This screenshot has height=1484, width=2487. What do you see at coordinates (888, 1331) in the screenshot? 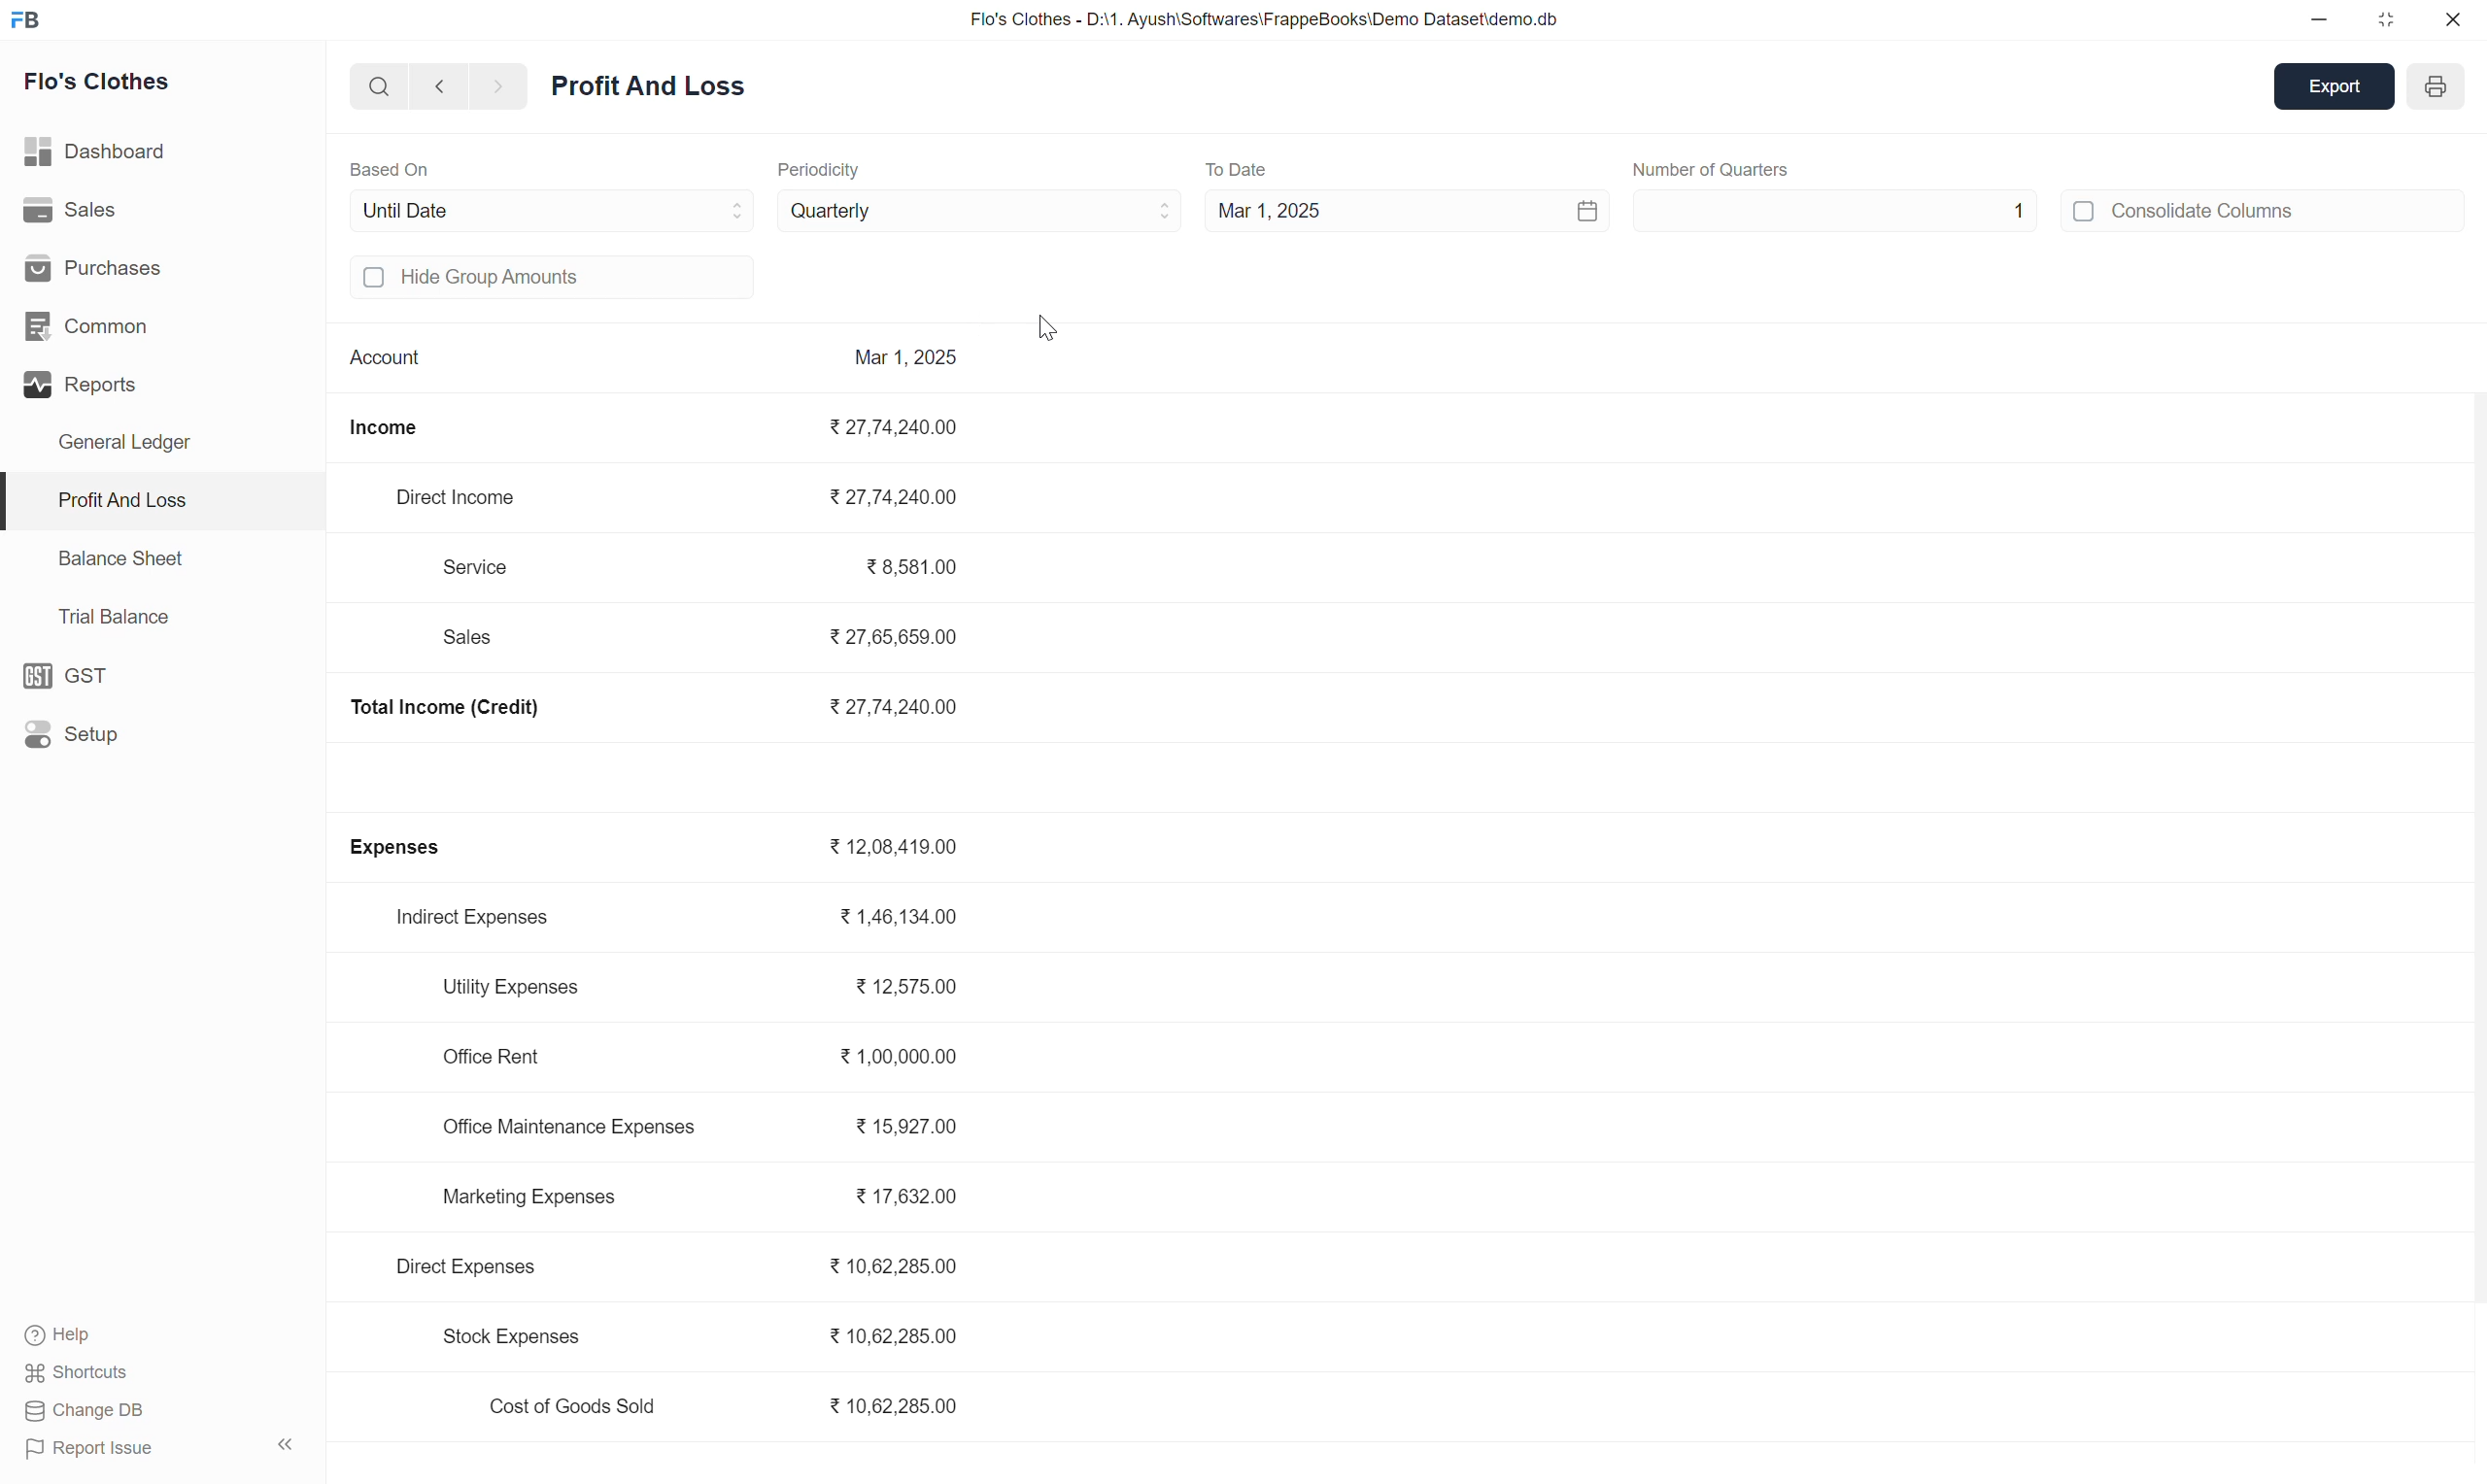
I see `₹10,62,285.00` at bounding box center [888, 1331].